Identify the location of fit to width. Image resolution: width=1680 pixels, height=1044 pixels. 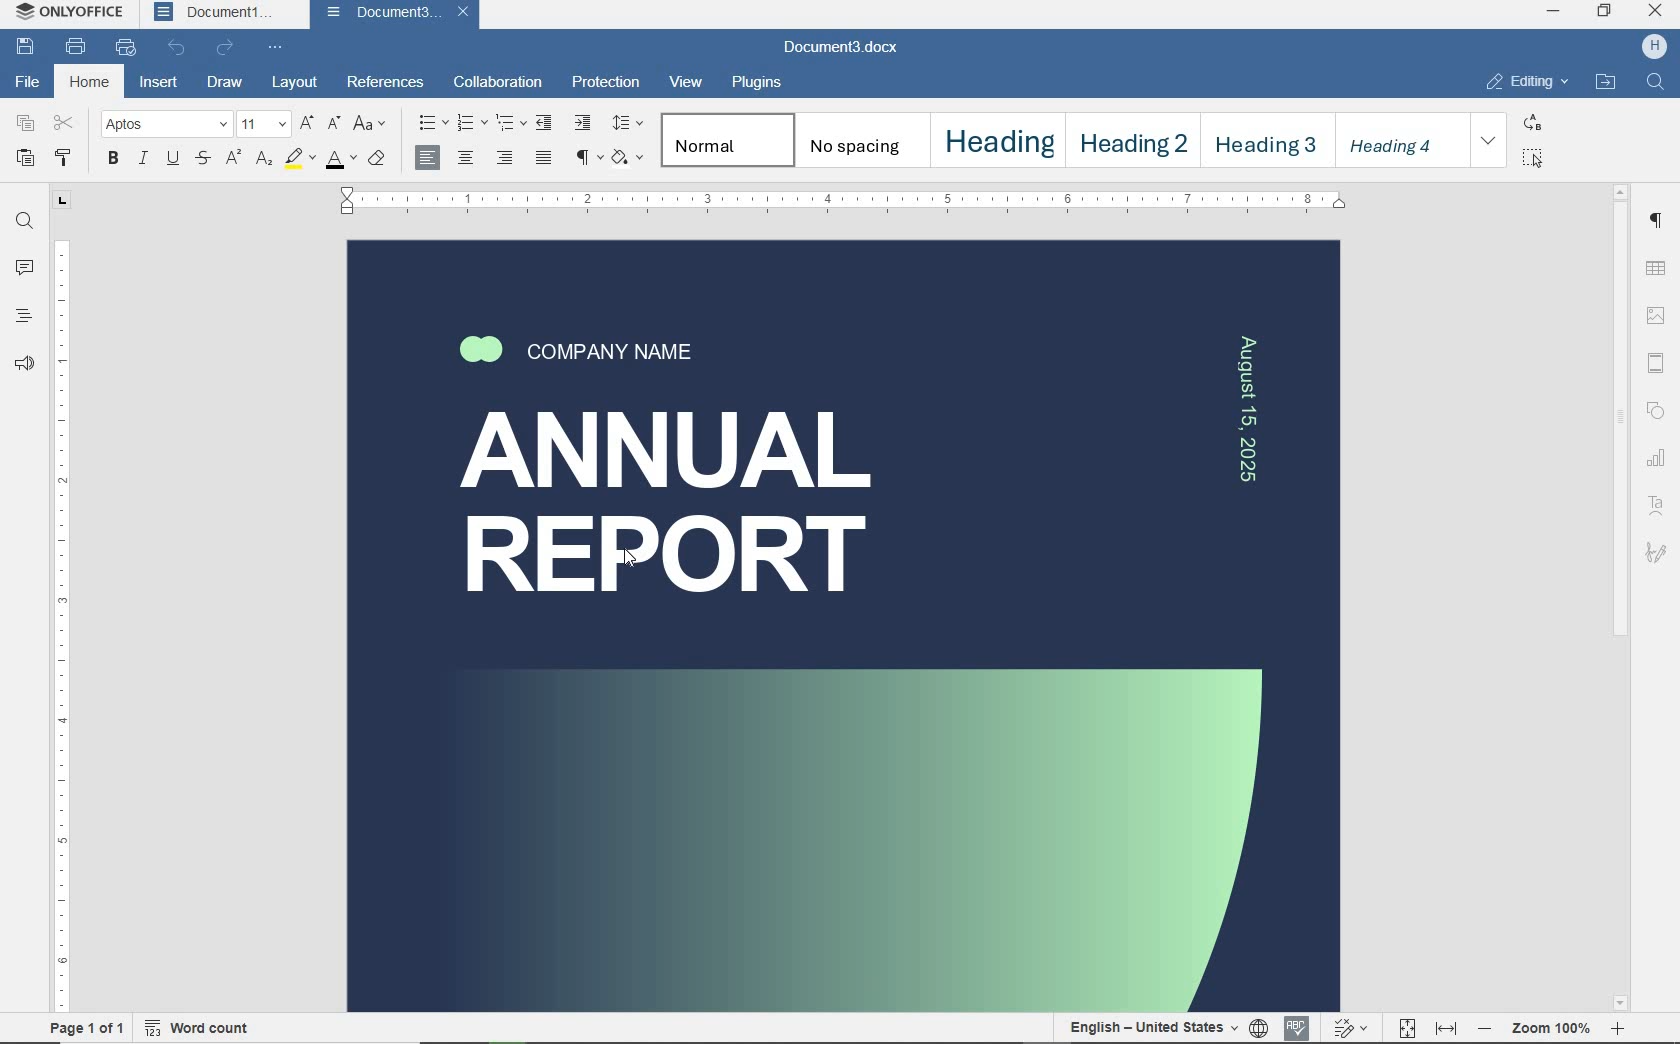
(1446, 1029).